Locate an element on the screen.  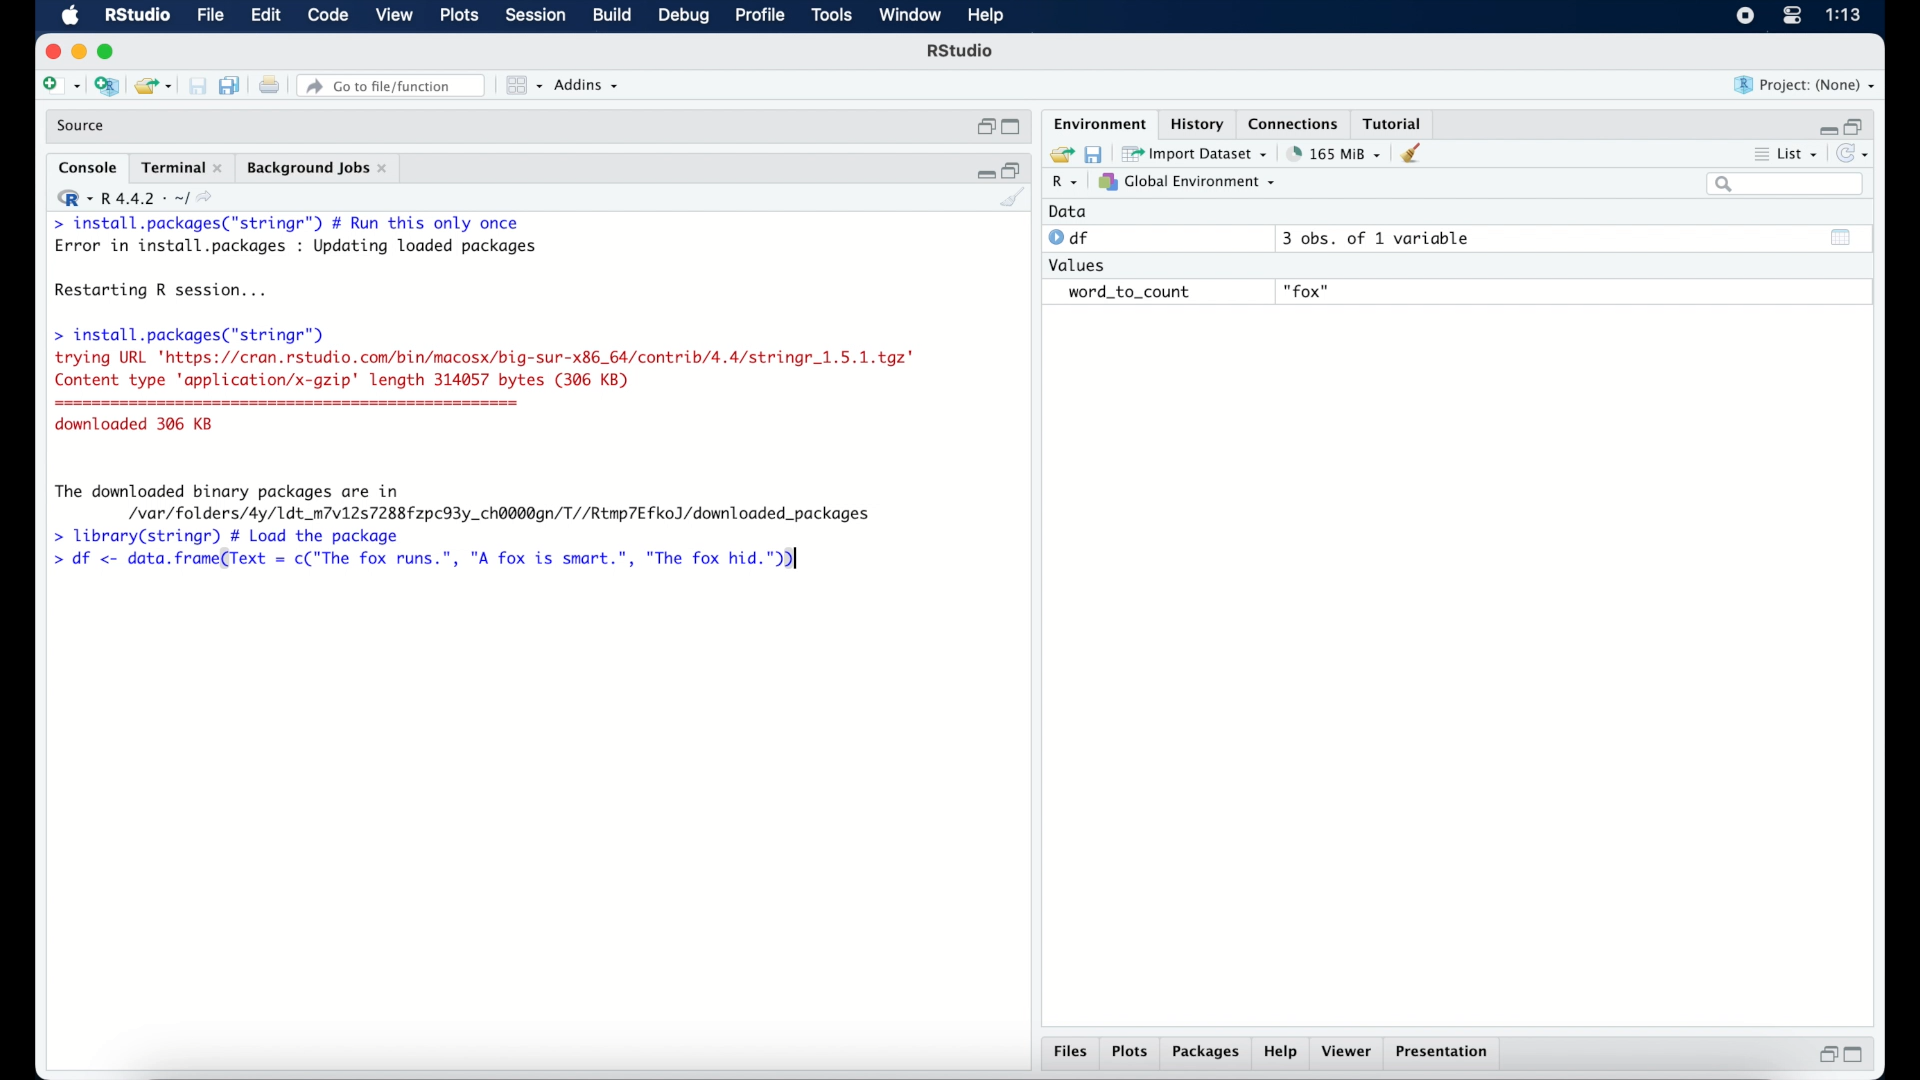
values is located at coordinates (1079, 263).